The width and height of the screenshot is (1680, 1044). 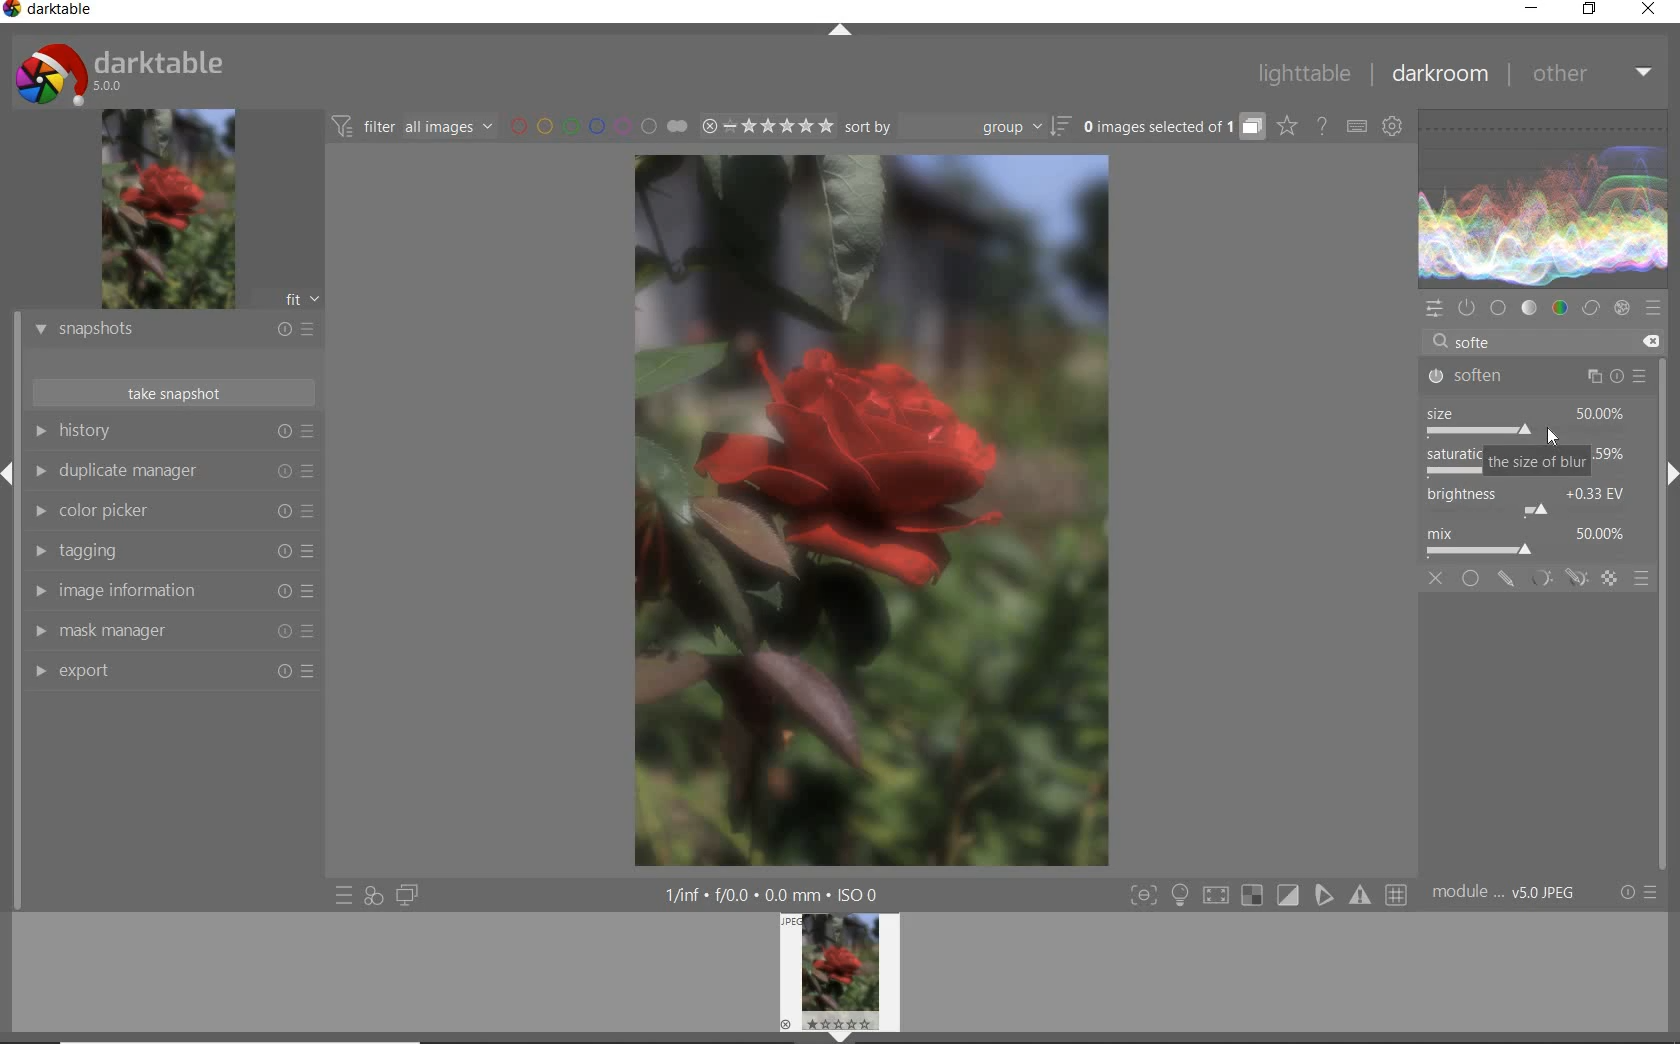 I want to click on tagging, so click(x=172, y=550).